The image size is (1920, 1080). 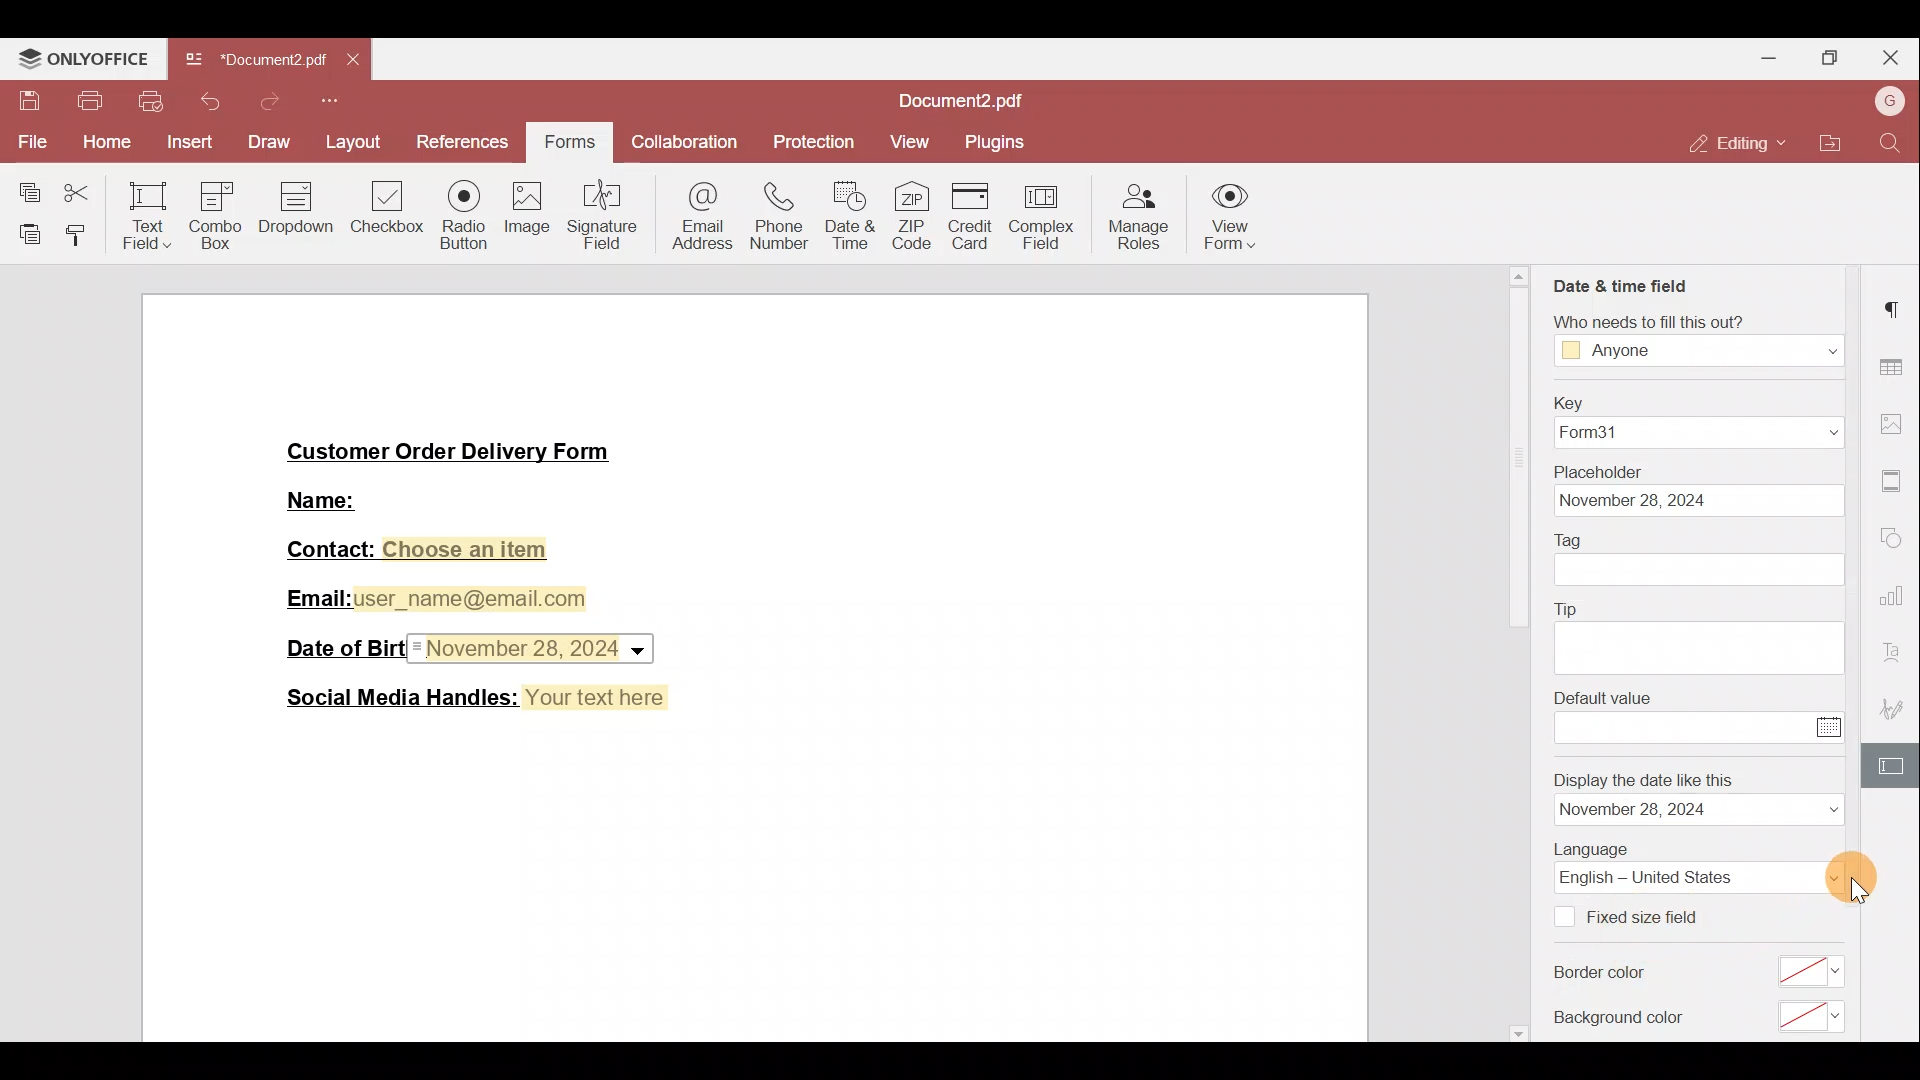 I want to click on Email:user_name@email.com, so click(x=431, y=599).